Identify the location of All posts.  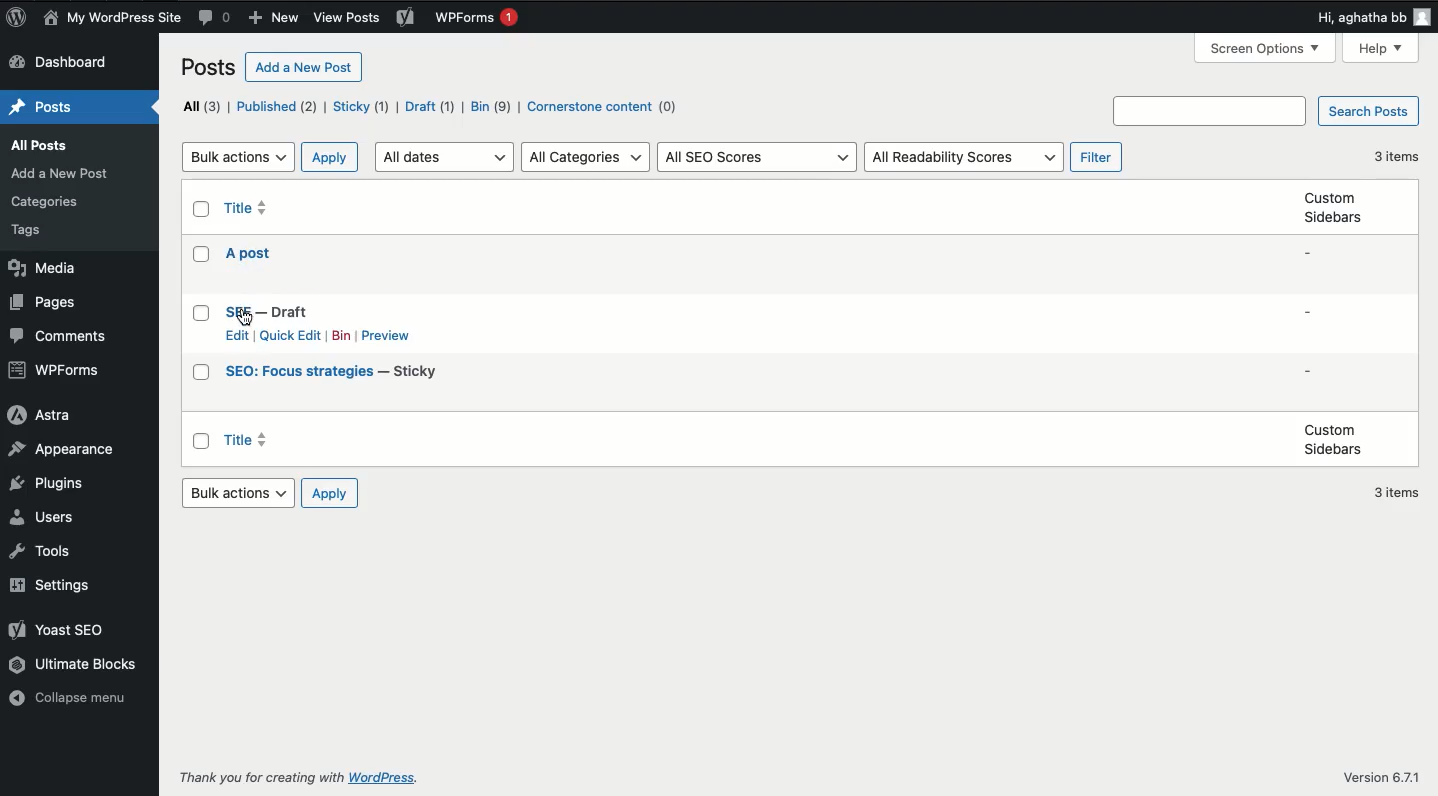
(38, 145).